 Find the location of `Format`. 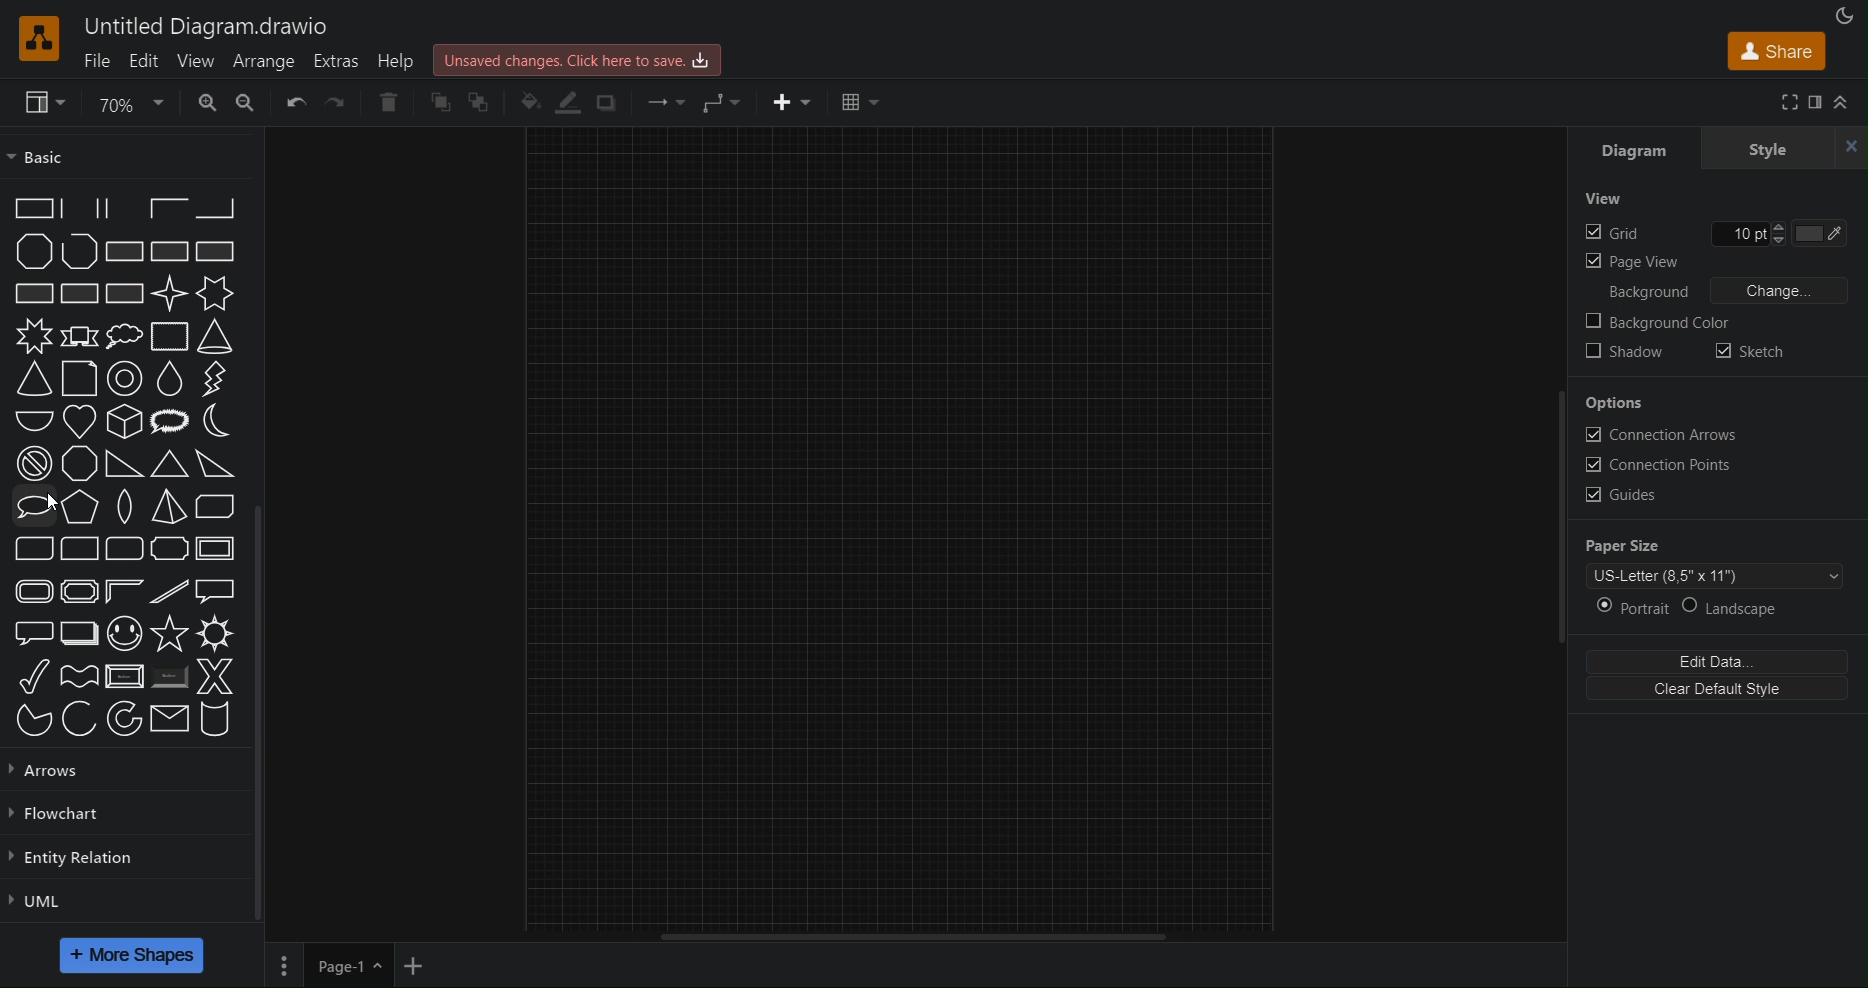

Format is located at coordinates (1816, 102).